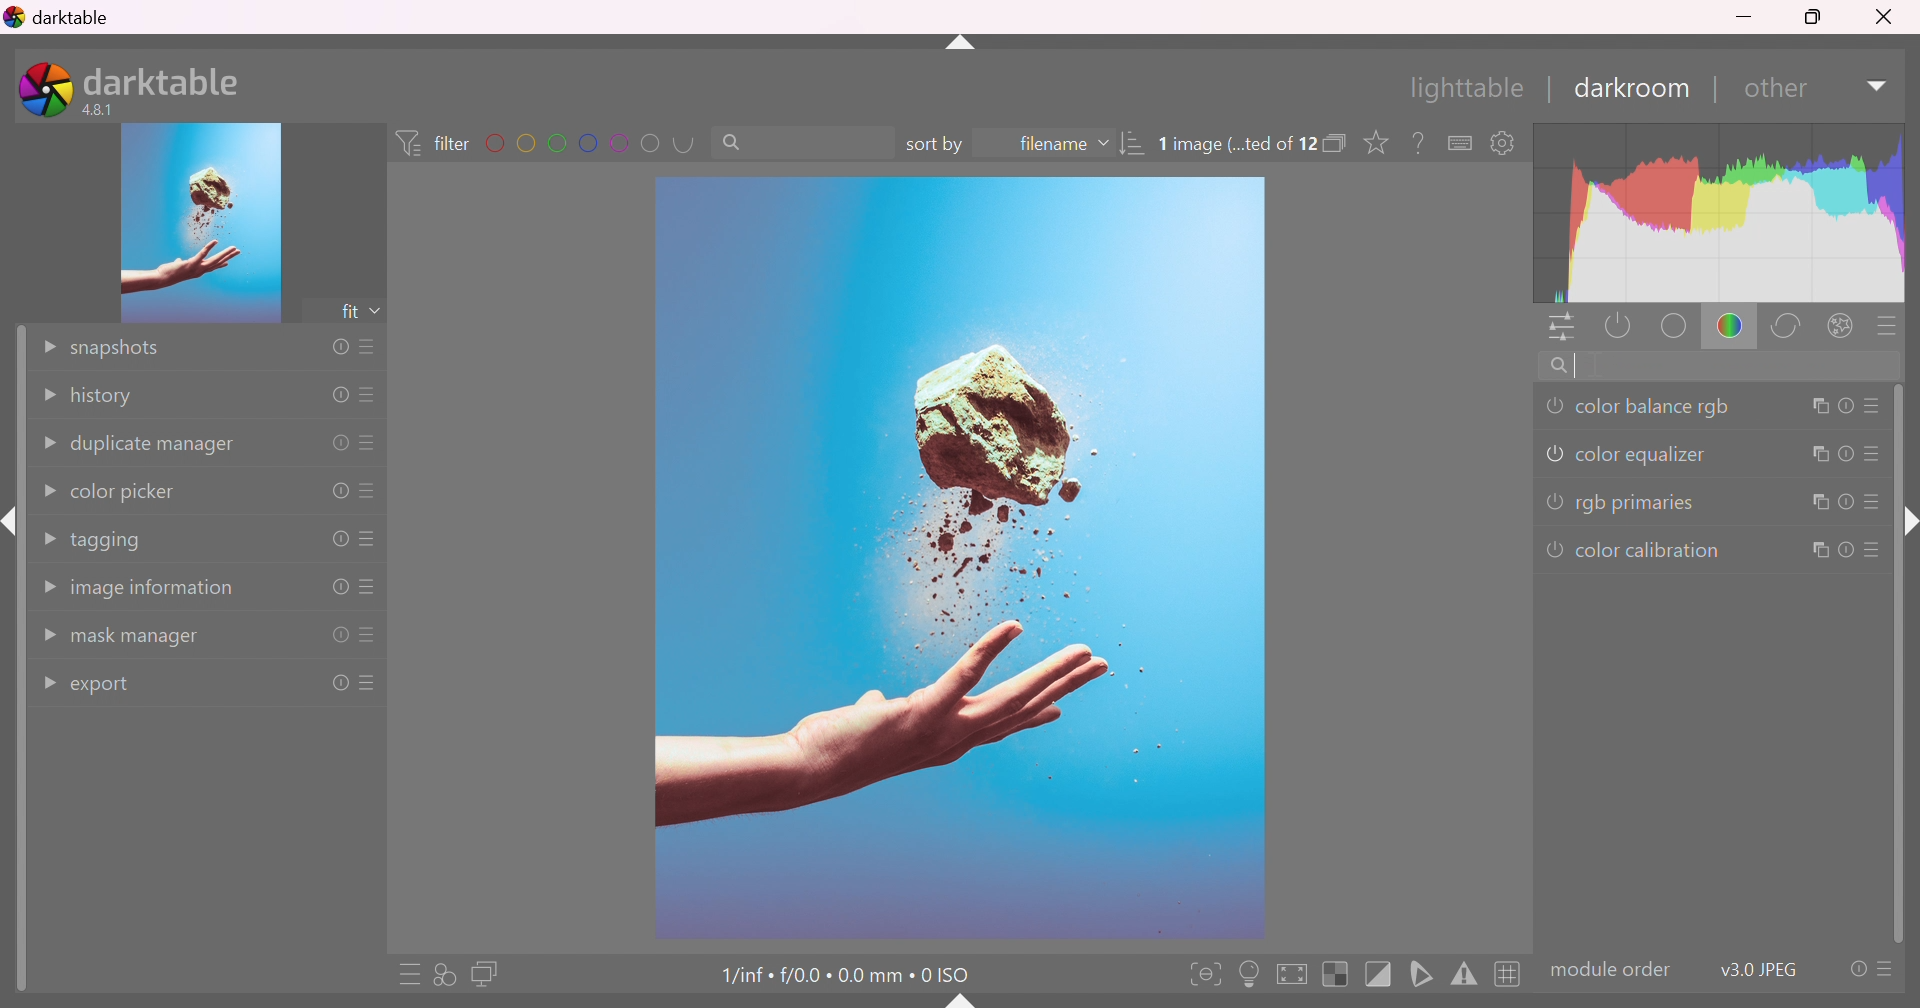  What do you see at coordinates (1419, 142) in the screenshot?
I see `enable this, then click on a control element to see its online help` at bounding box center [1419, 142].